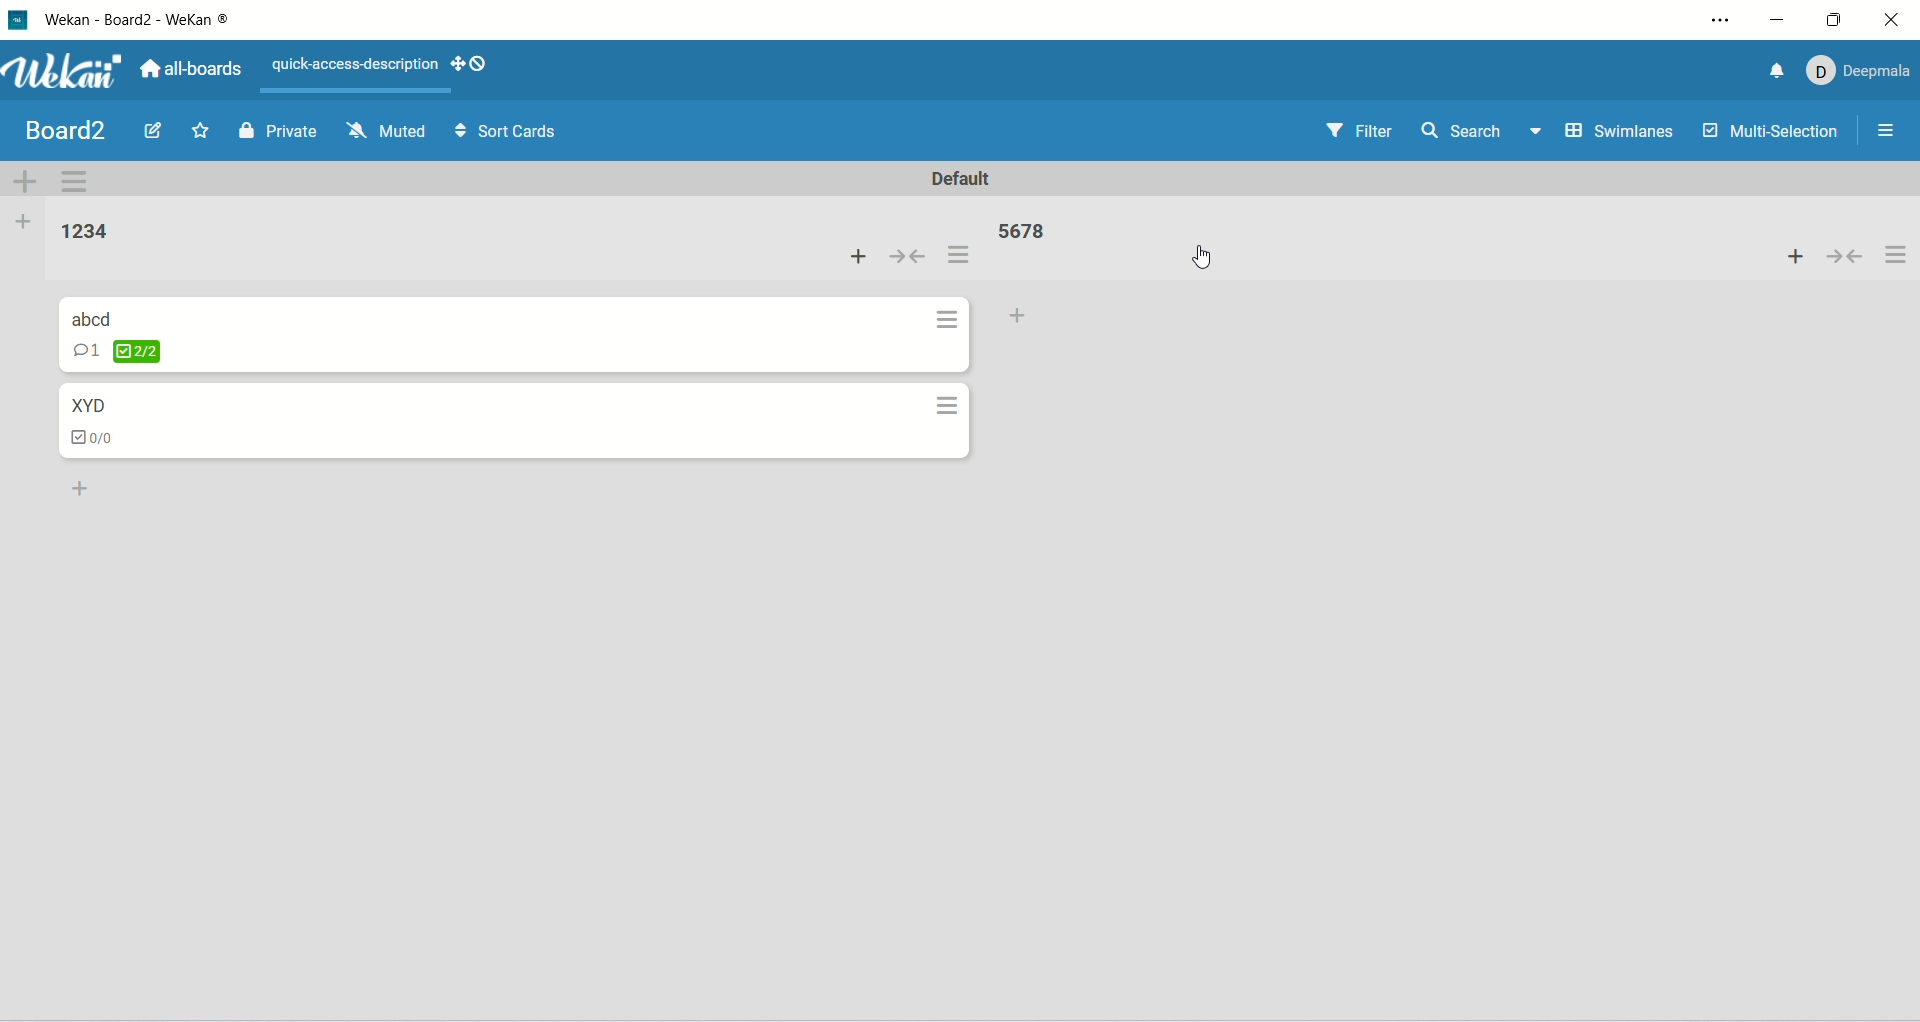 The width and height of the screenshot is (1920, 1022). What do you see at coordinates (87, 404) in the screenshot?
I see `card title` at bounding box center [87, 404].